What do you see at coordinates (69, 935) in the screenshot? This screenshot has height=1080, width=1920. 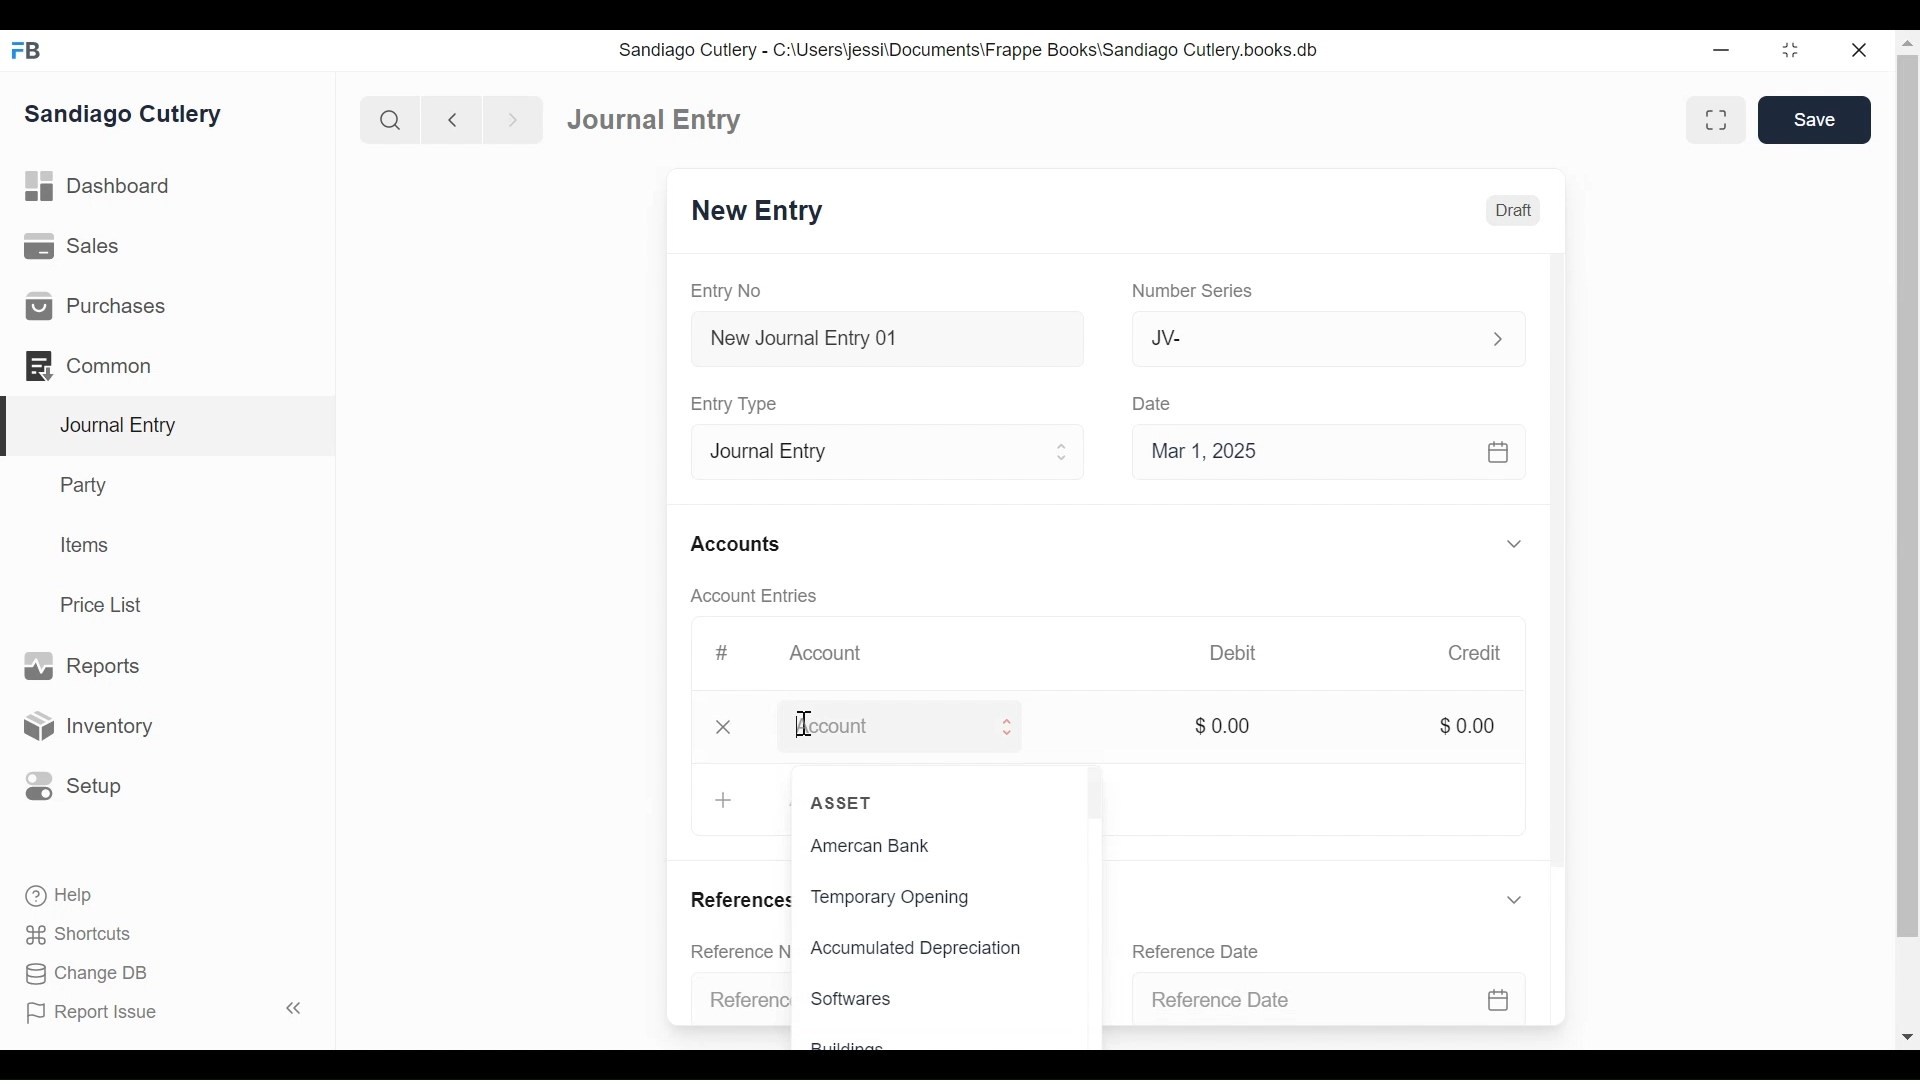 I see `Shortcuts` at bounding box center [69, 935].